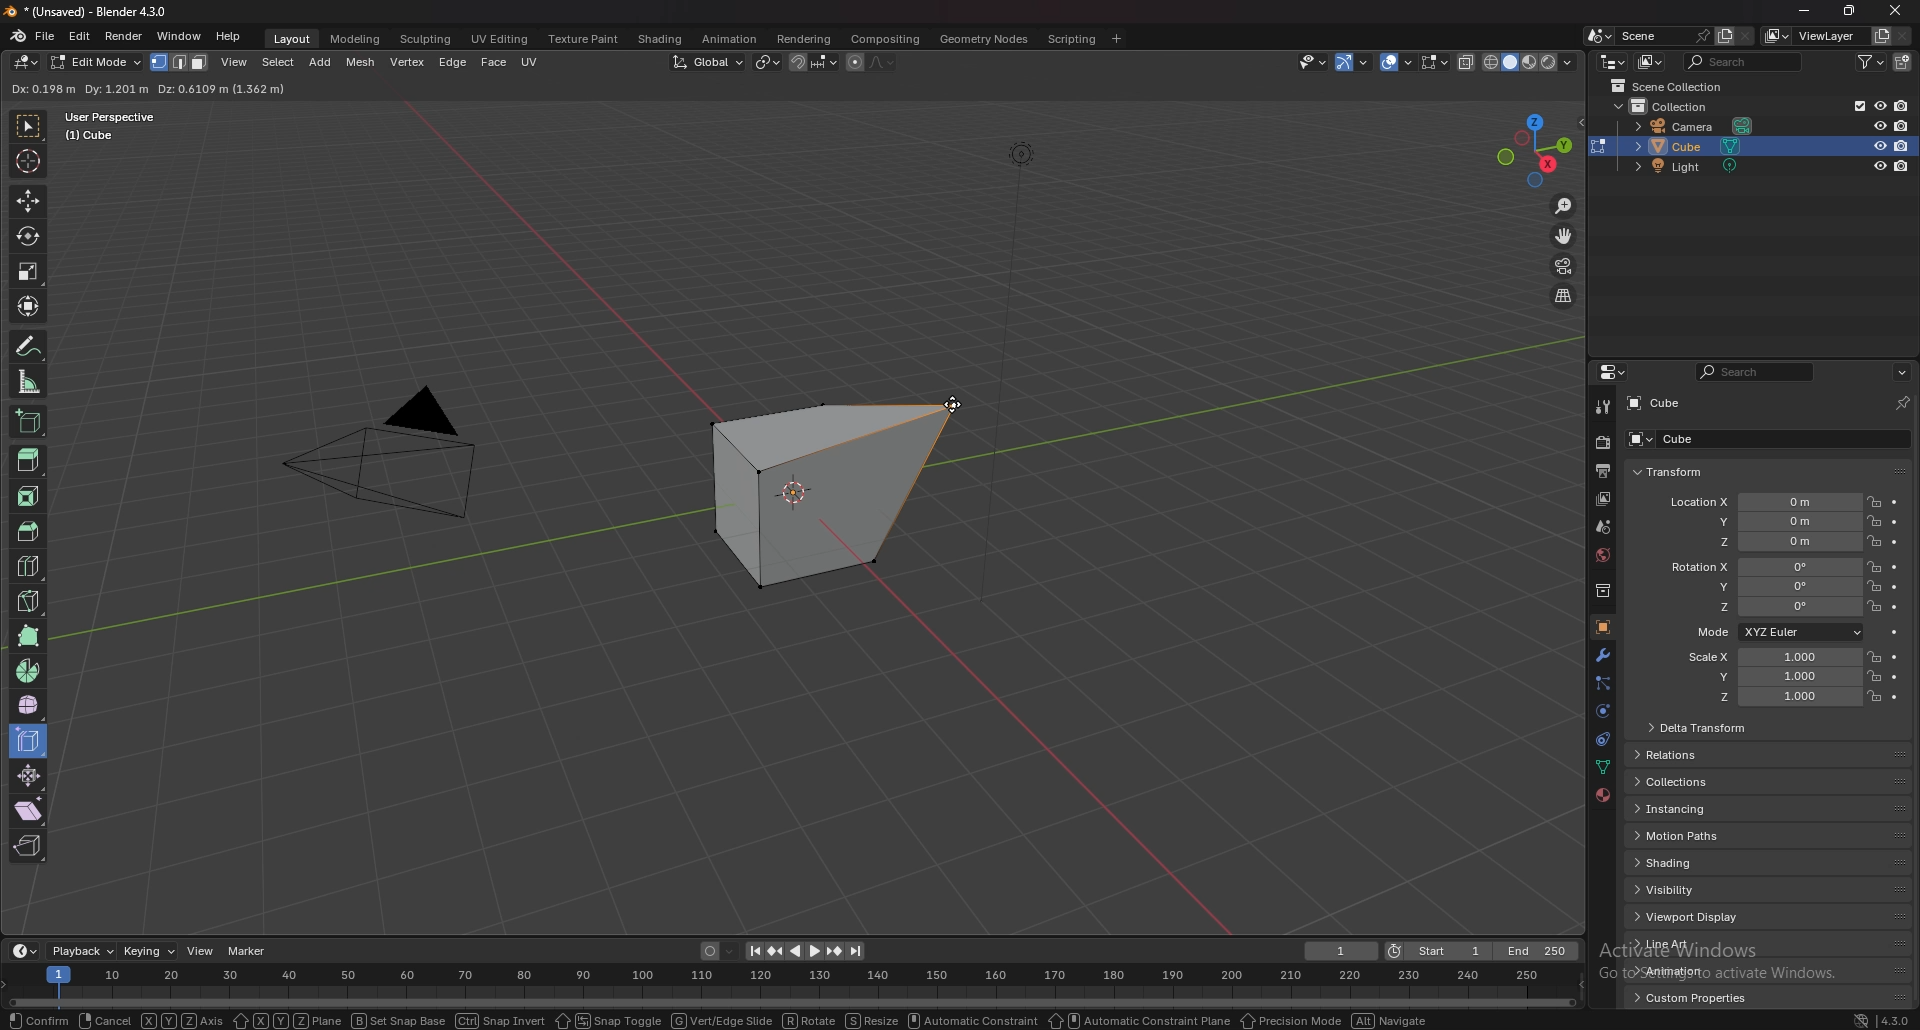  Describe the element at coordinates (29, 740) in the screenshot. I see `edge slide` at that location.